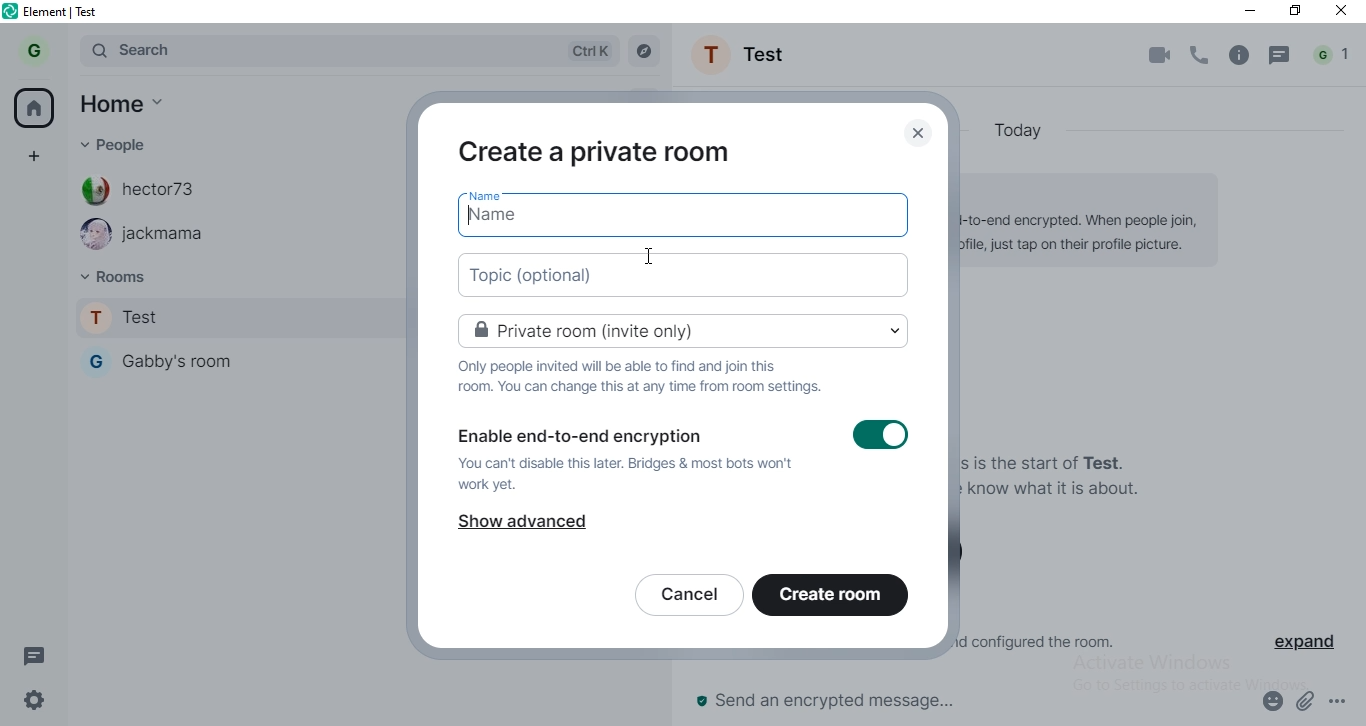 This screenshot has width=1366, height=726. Describe the element at coordinates (1201, 54) in the screenshot. I see `phone` at that location.